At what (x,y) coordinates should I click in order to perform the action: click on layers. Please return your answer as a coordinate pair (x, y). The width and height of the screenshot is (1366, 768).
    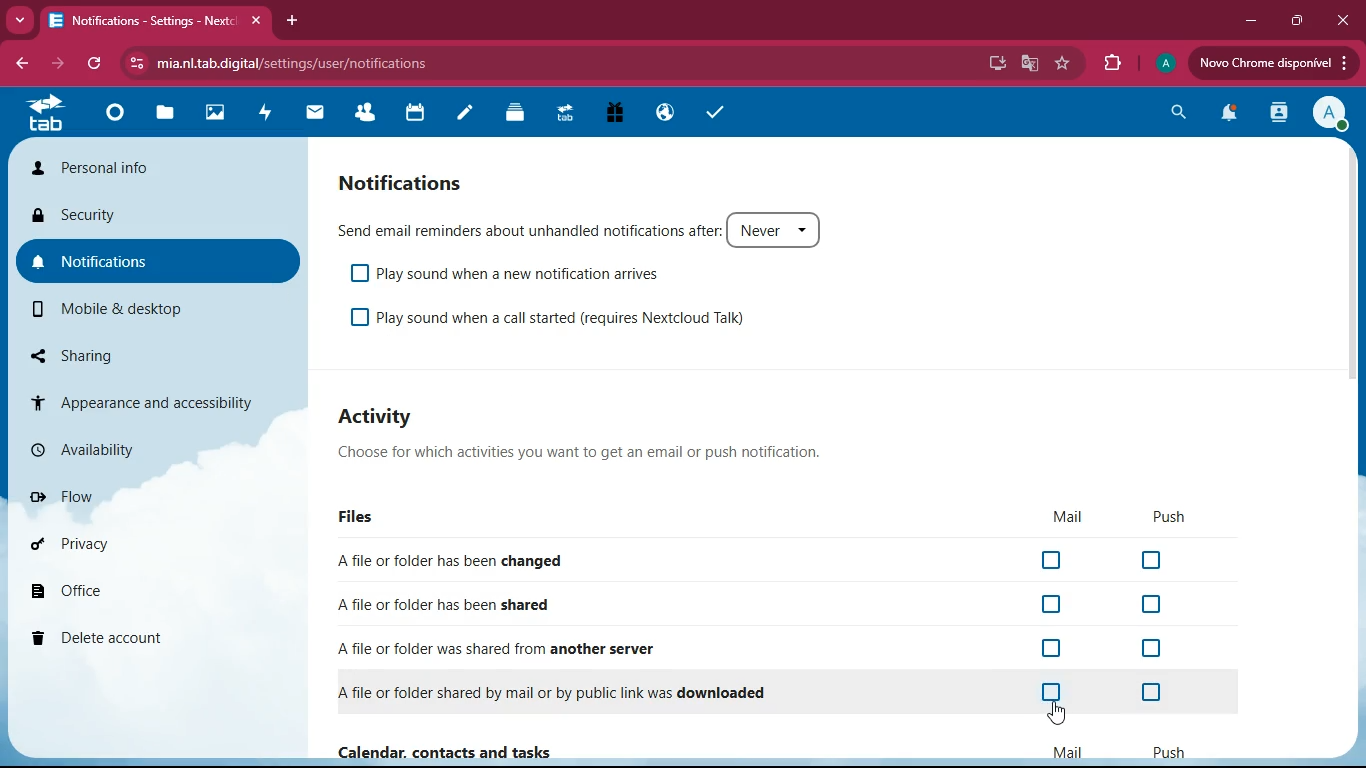
    Looking at the image, I should click on (515, 112).